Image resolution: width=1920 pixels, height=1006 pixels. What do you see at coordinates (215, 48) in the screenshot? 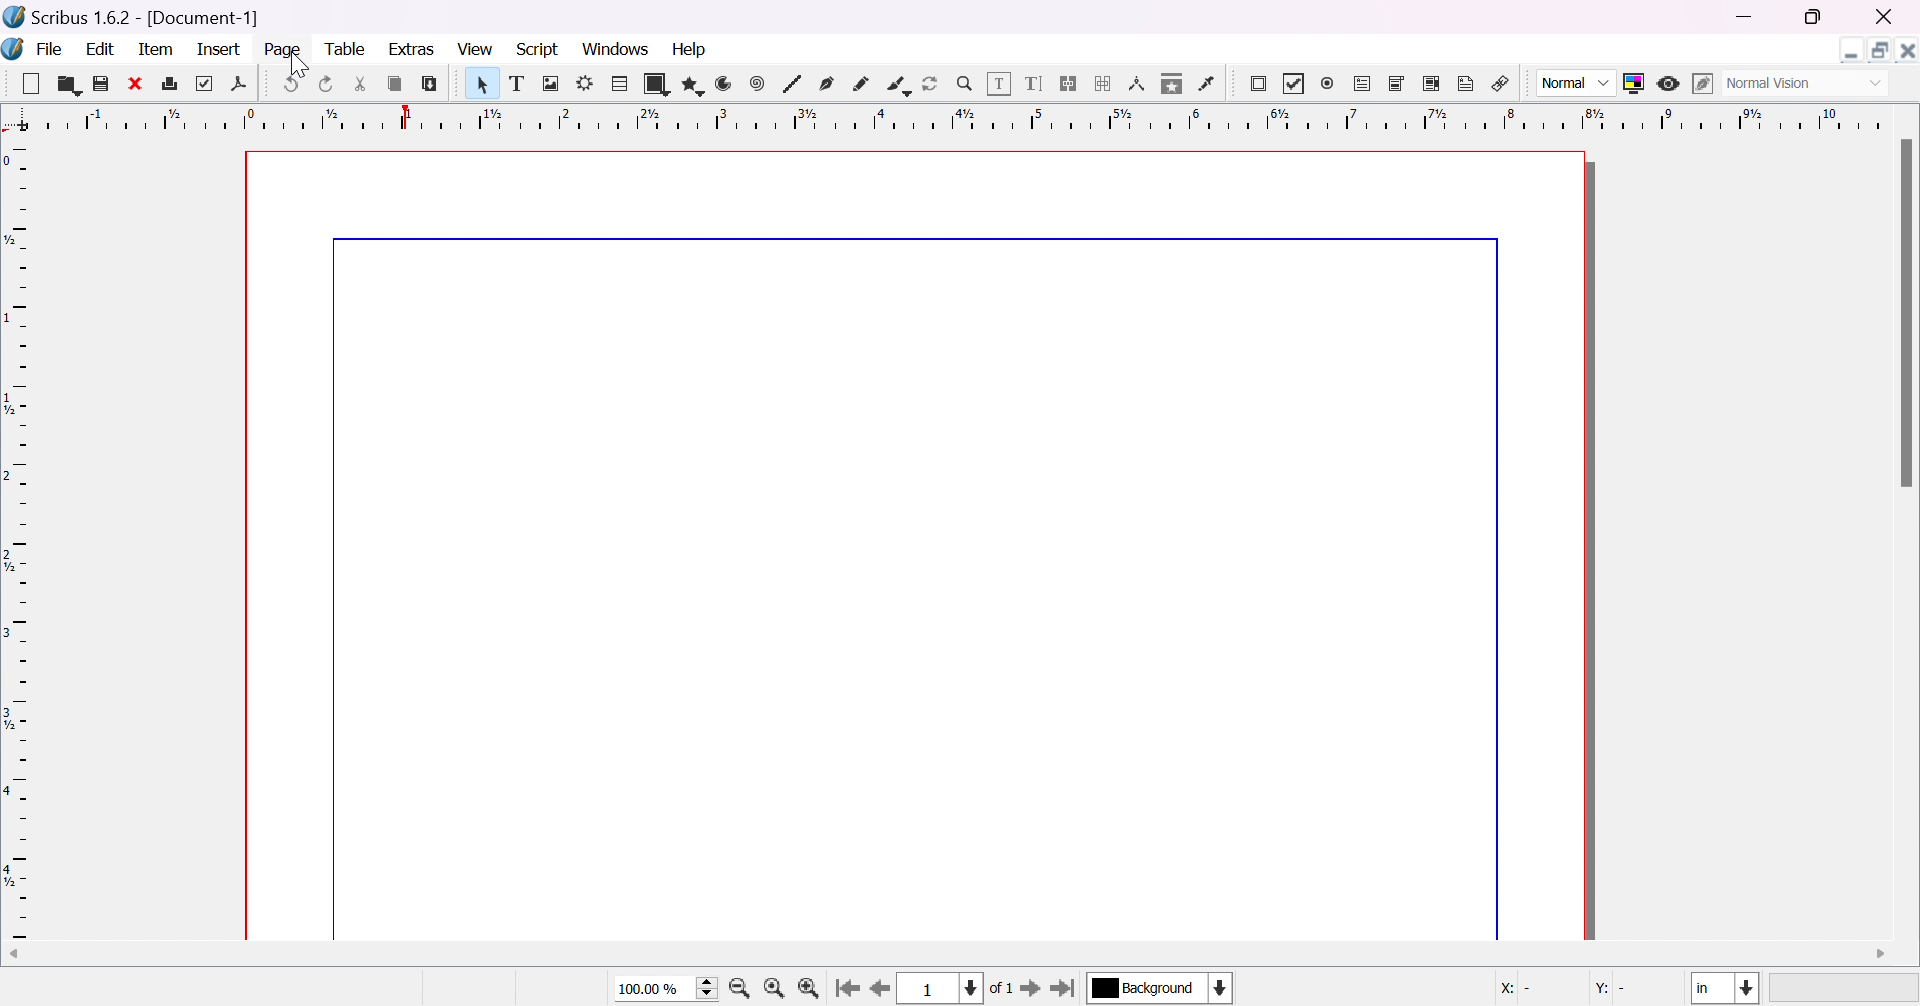
I see `insert` at bounding box center [215, 48].